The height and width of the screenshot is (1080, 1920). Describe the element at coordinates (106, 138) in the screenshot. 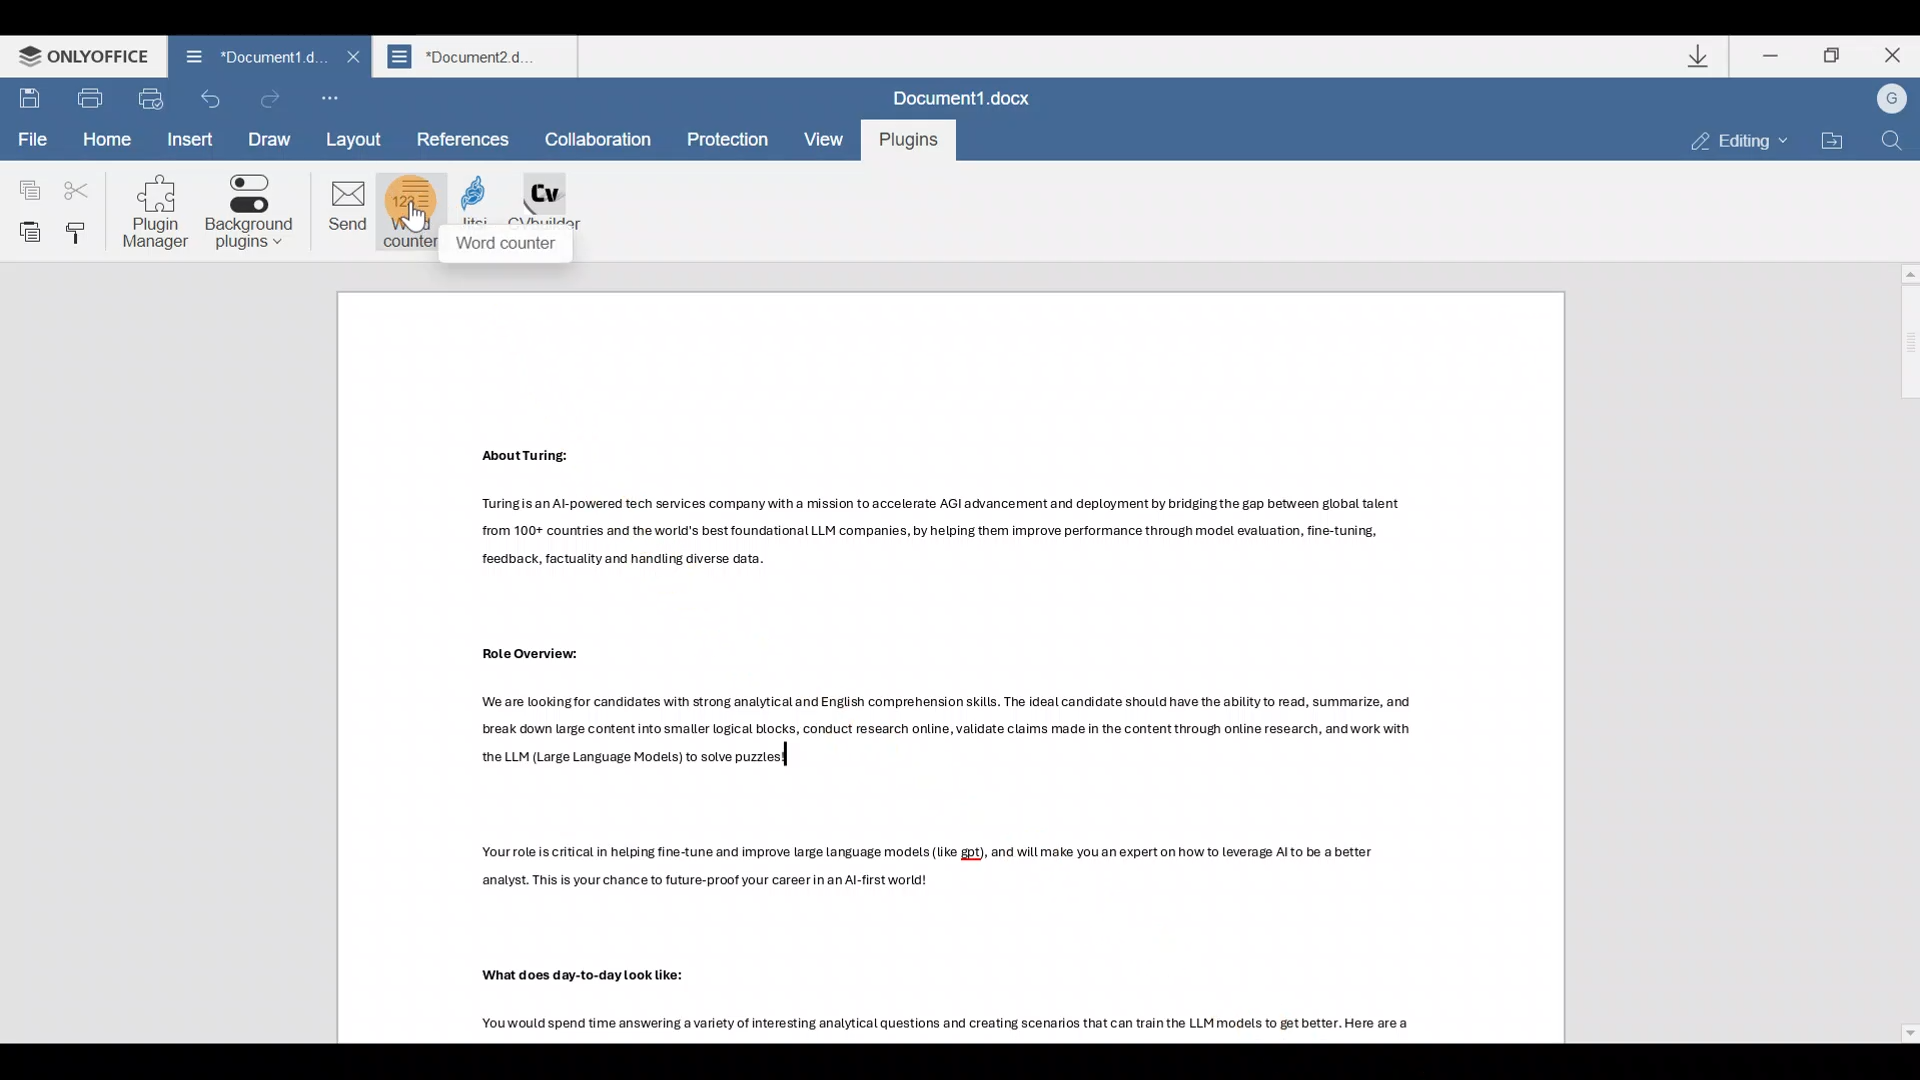

I see `Home` at that location.